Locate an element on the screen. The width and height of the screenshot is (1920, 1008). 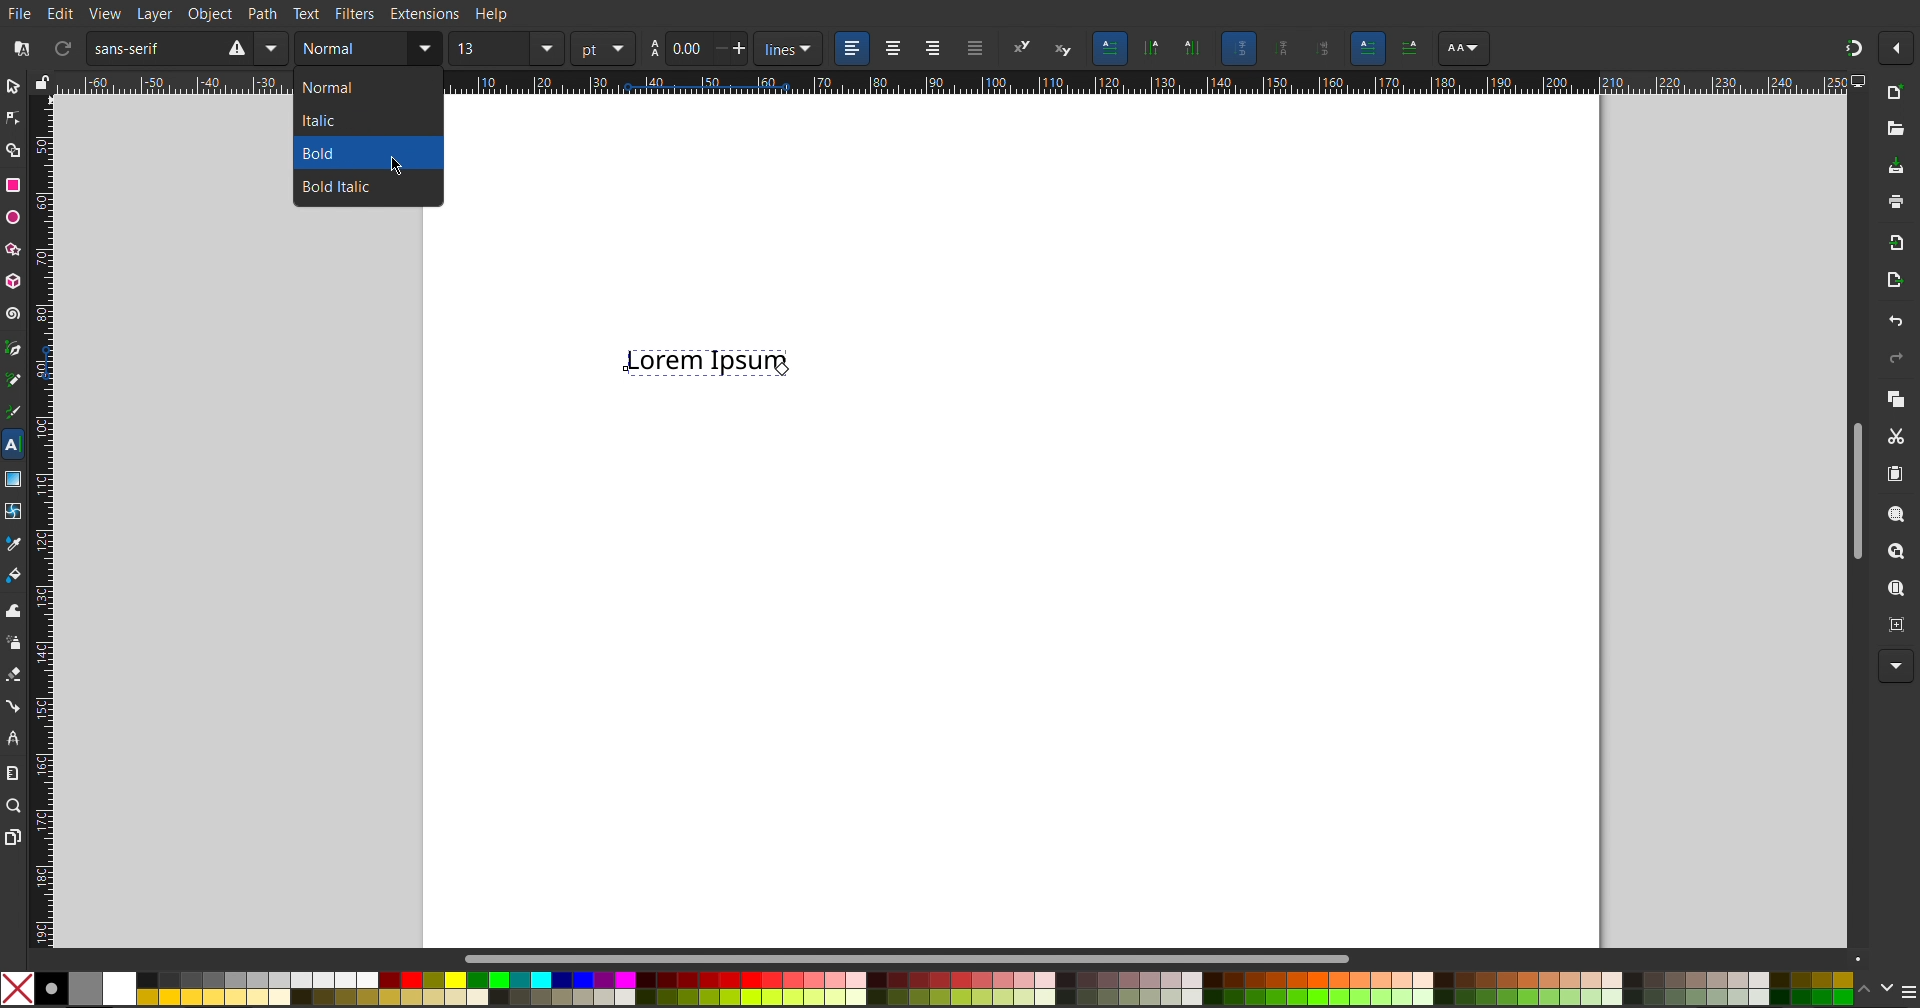
Extensions is located at coordinates (427, 14).